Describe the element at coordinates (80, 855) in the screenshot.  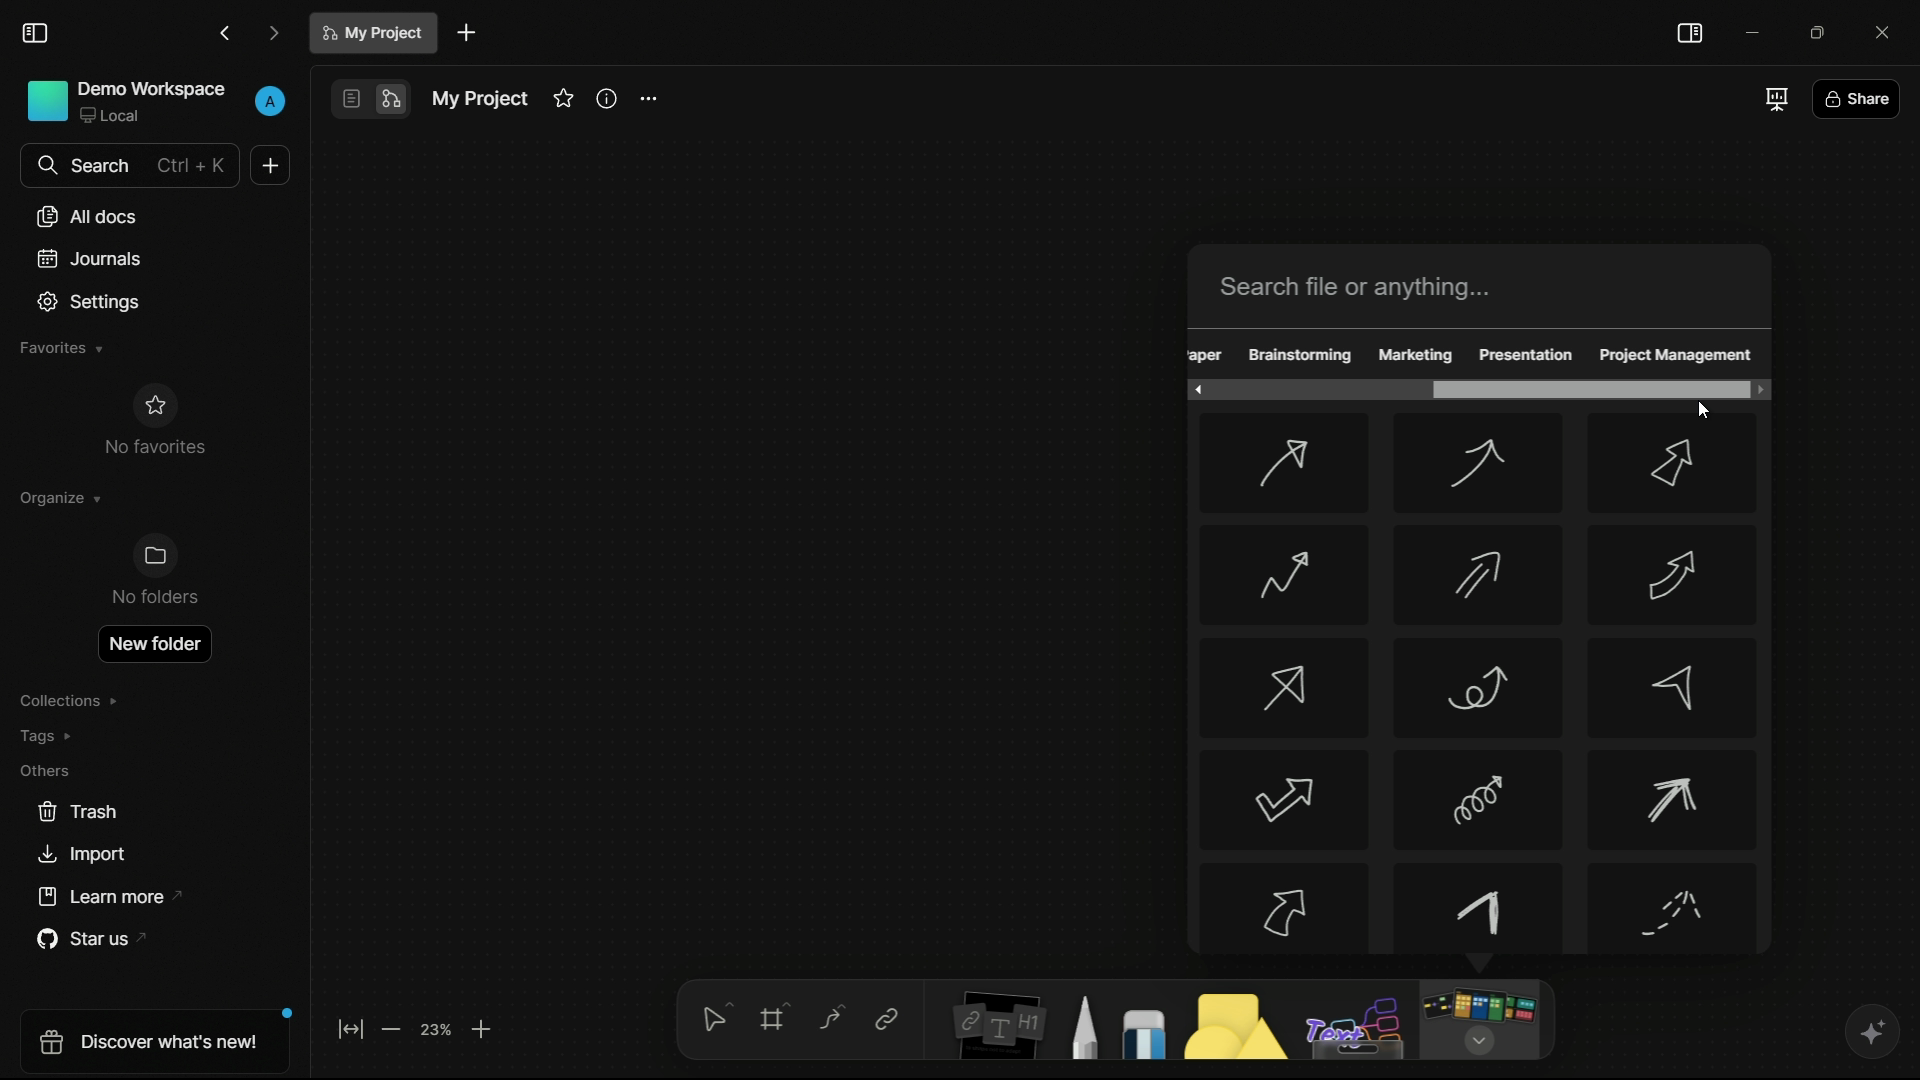
I see `import` at that location.